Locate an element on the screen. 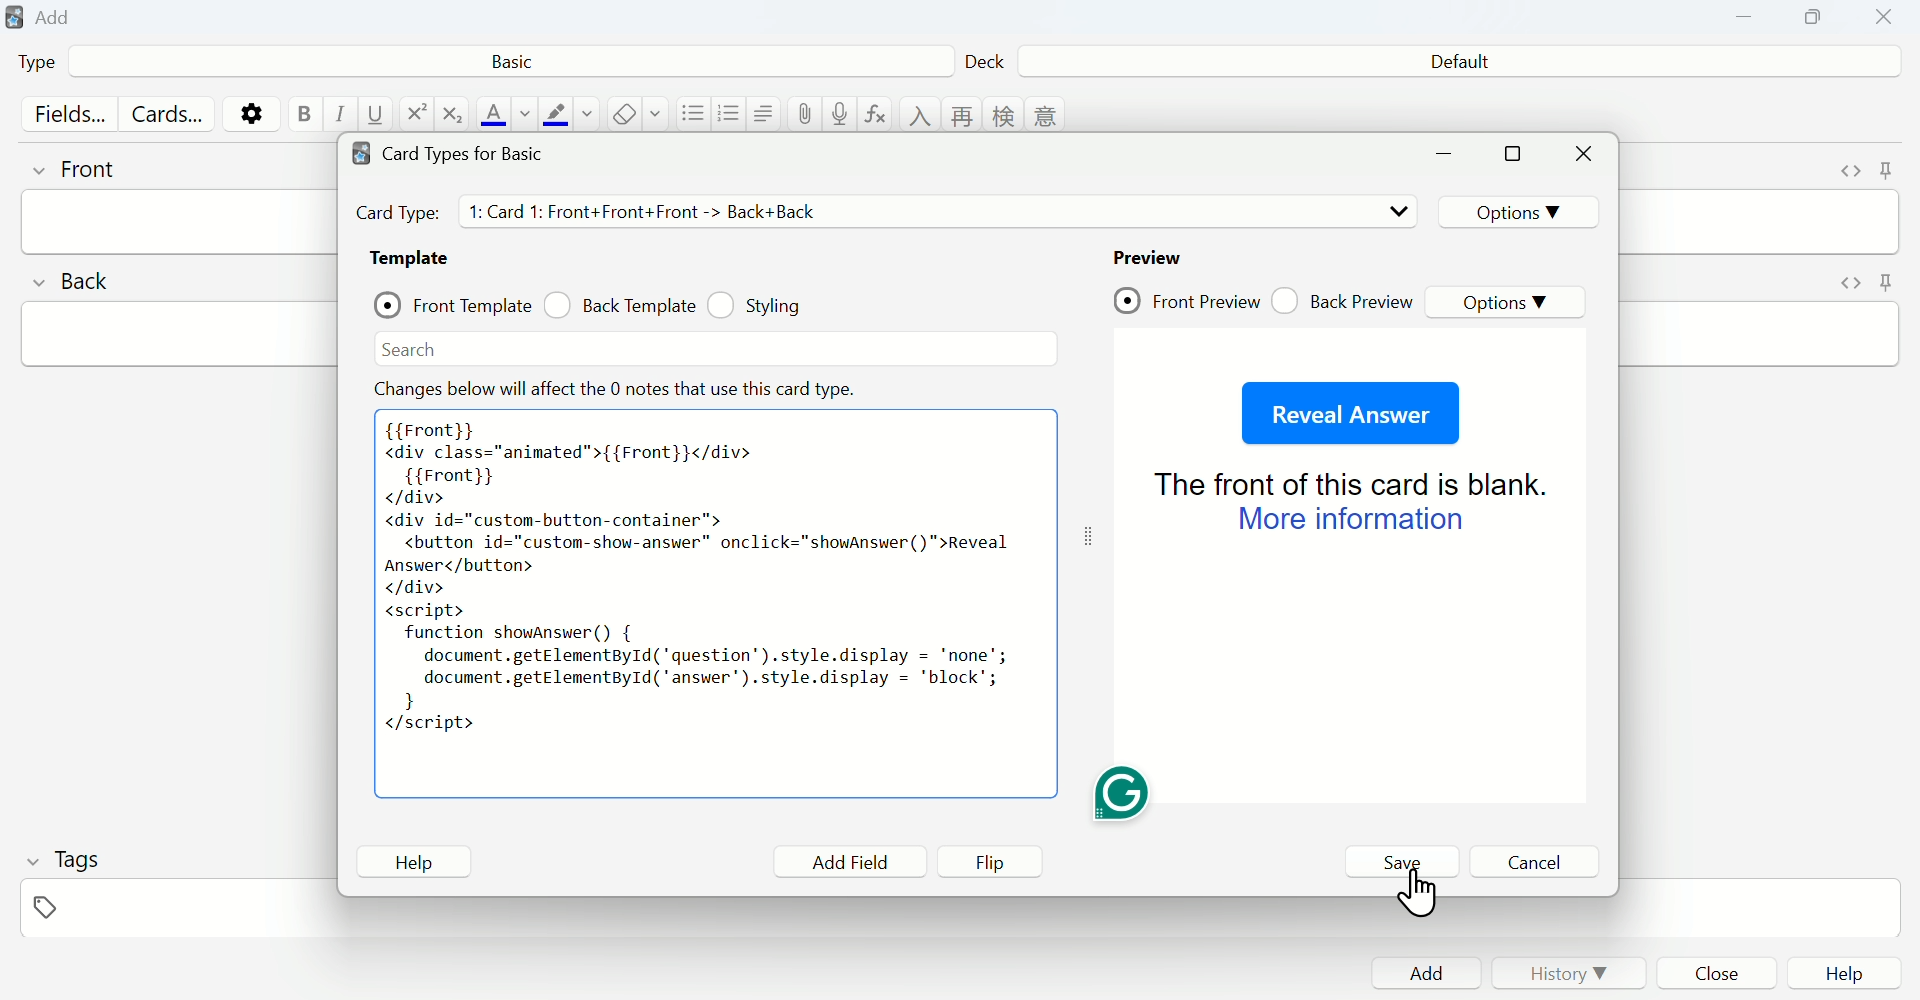 This screenshot has height=1000, width=1920. alignment is located at coordinates (764, 114).